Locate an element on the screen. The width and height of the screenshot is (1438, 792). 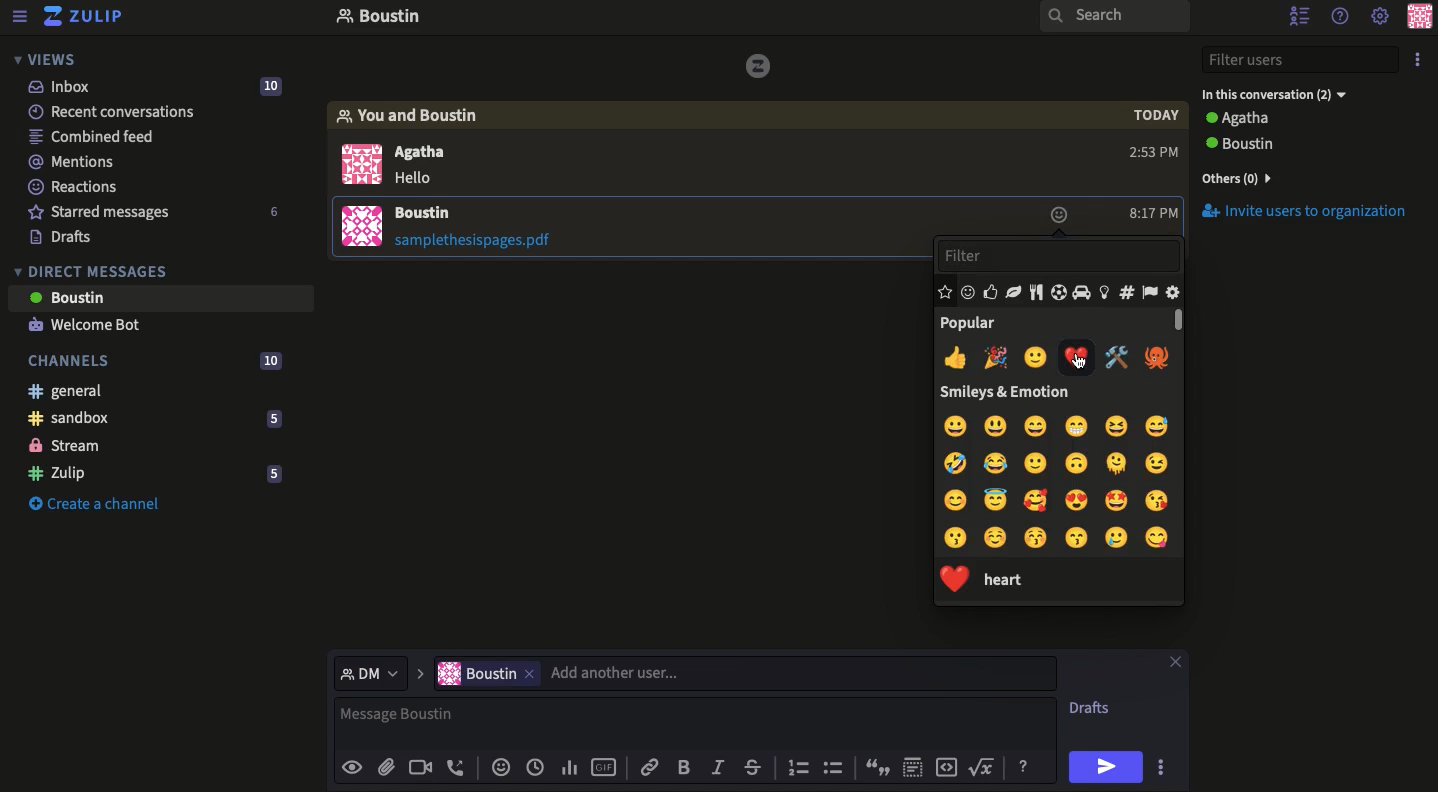
melting face is located at coordinates (1116, 462).